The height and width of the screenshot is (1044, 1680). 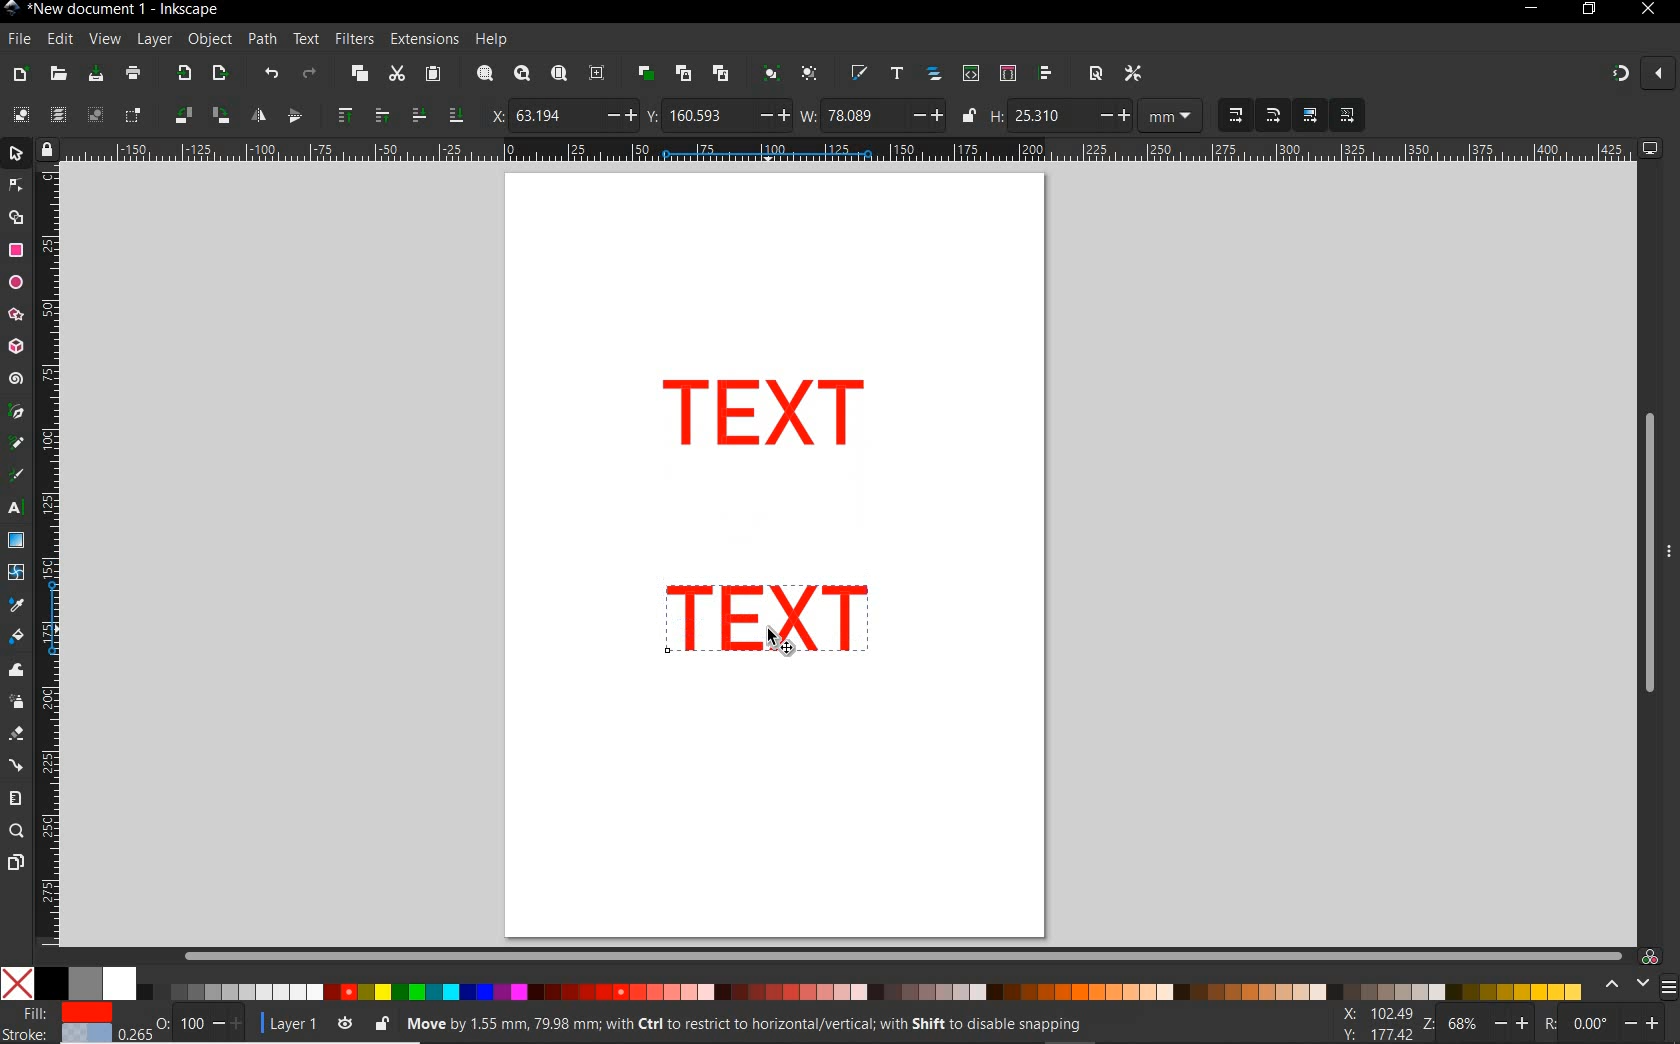 What do you see at coordinates (560, 114) in the screenshot?
I see `horizontal coordinate of selection` at bounding box center [560, 114].